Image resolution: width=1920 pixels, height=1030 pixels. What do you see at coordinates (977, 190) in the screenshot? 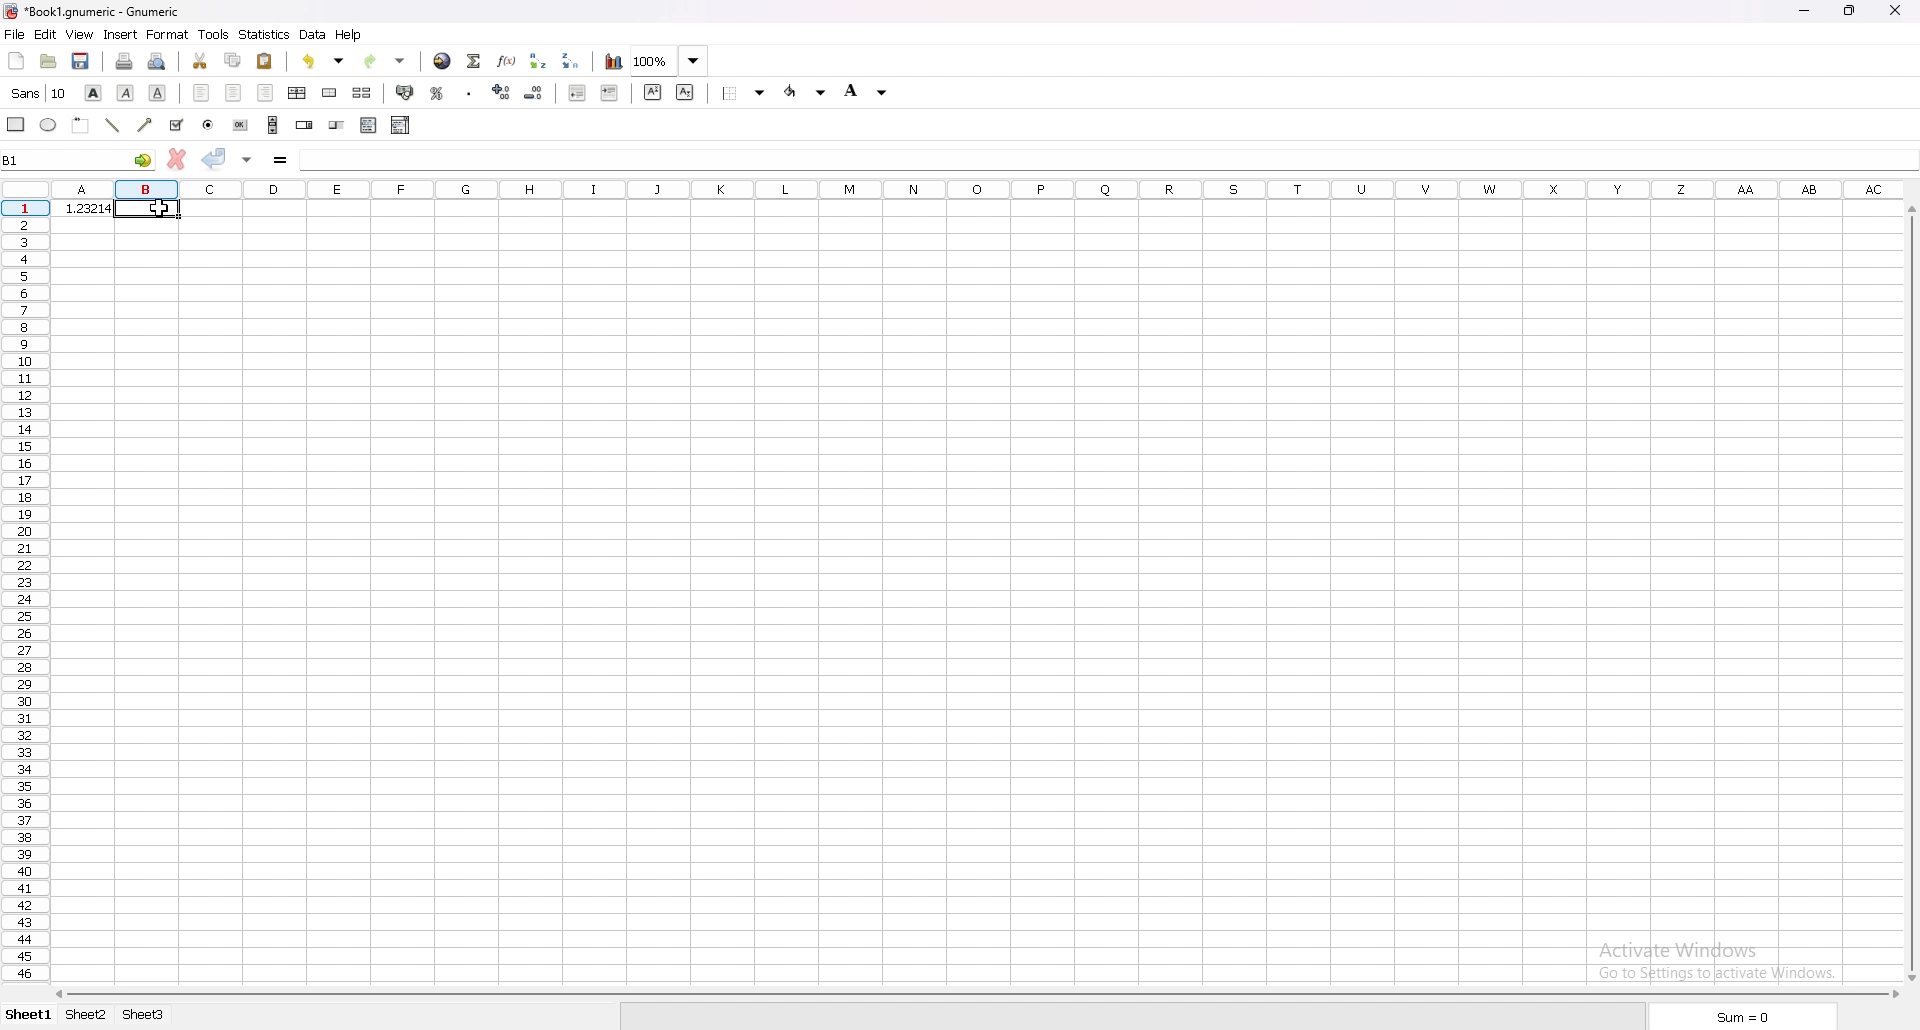
I see `columns` at bounding box center [977, 190].